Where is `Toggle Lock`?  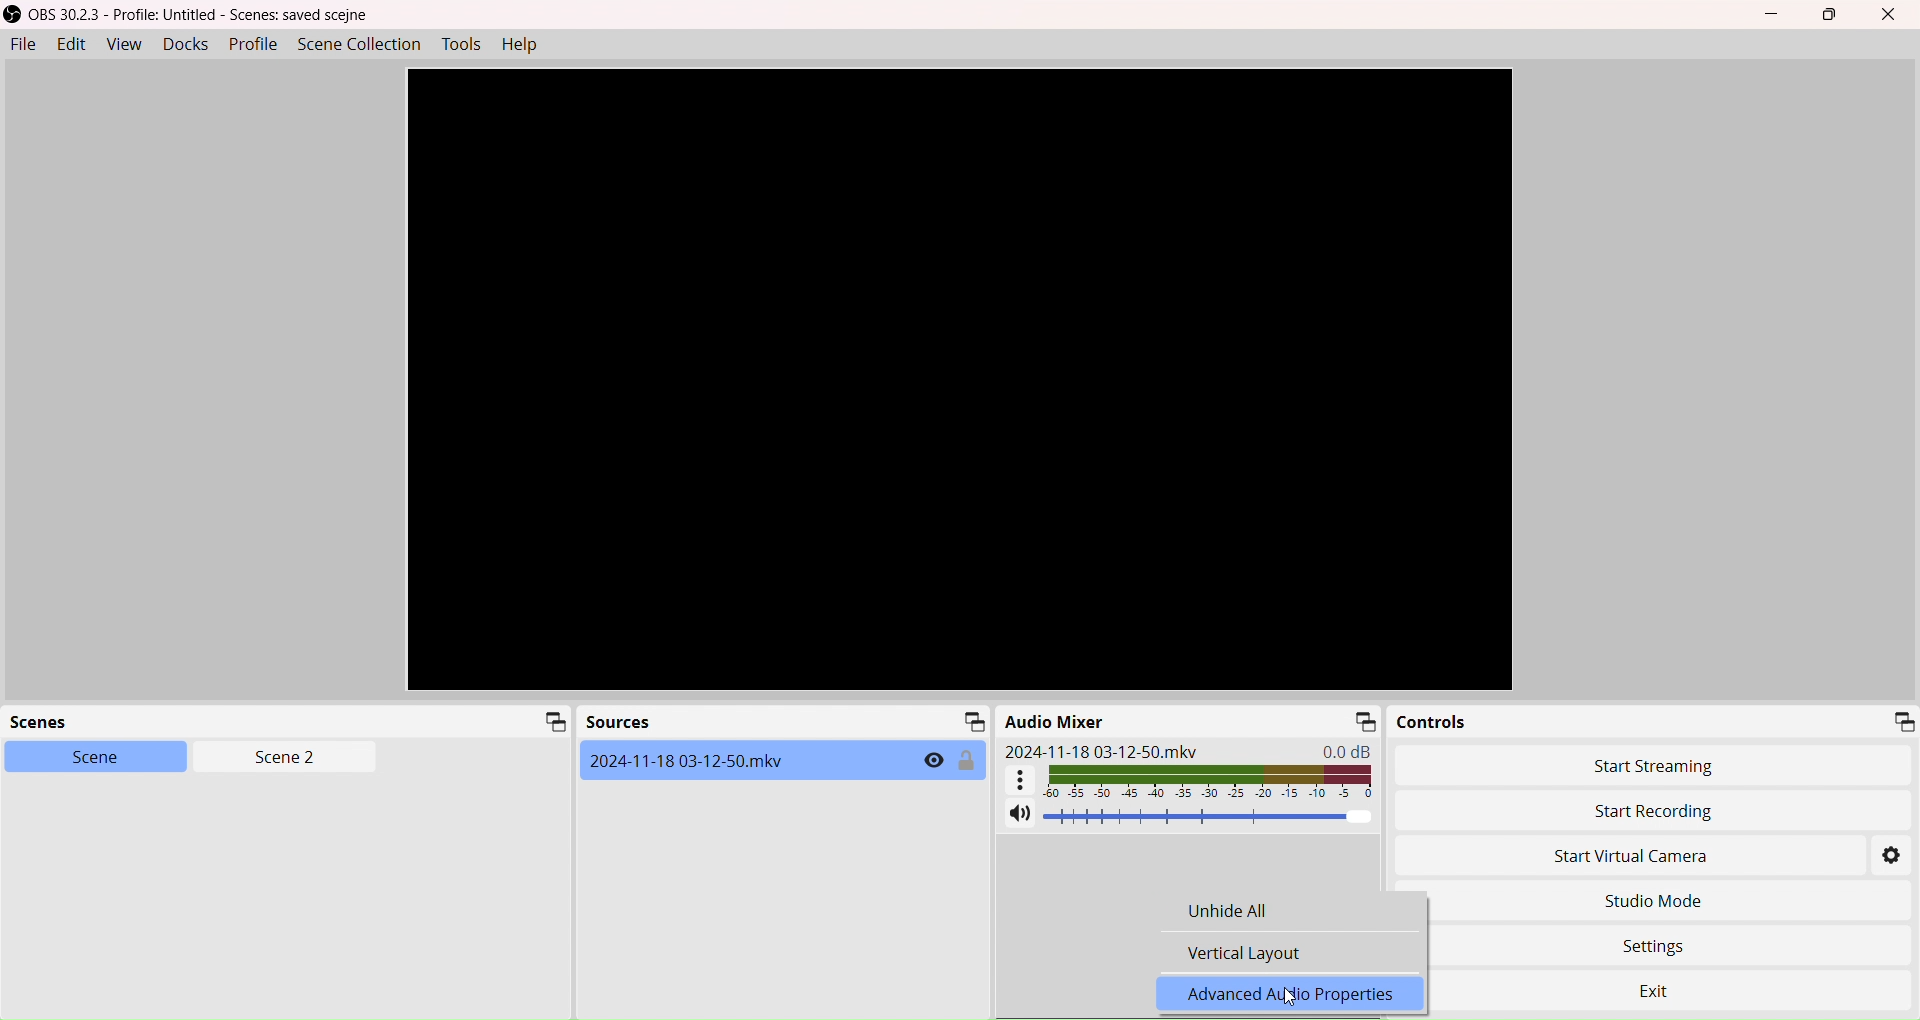
Toggle Lock is located at coordinates (968, 761).